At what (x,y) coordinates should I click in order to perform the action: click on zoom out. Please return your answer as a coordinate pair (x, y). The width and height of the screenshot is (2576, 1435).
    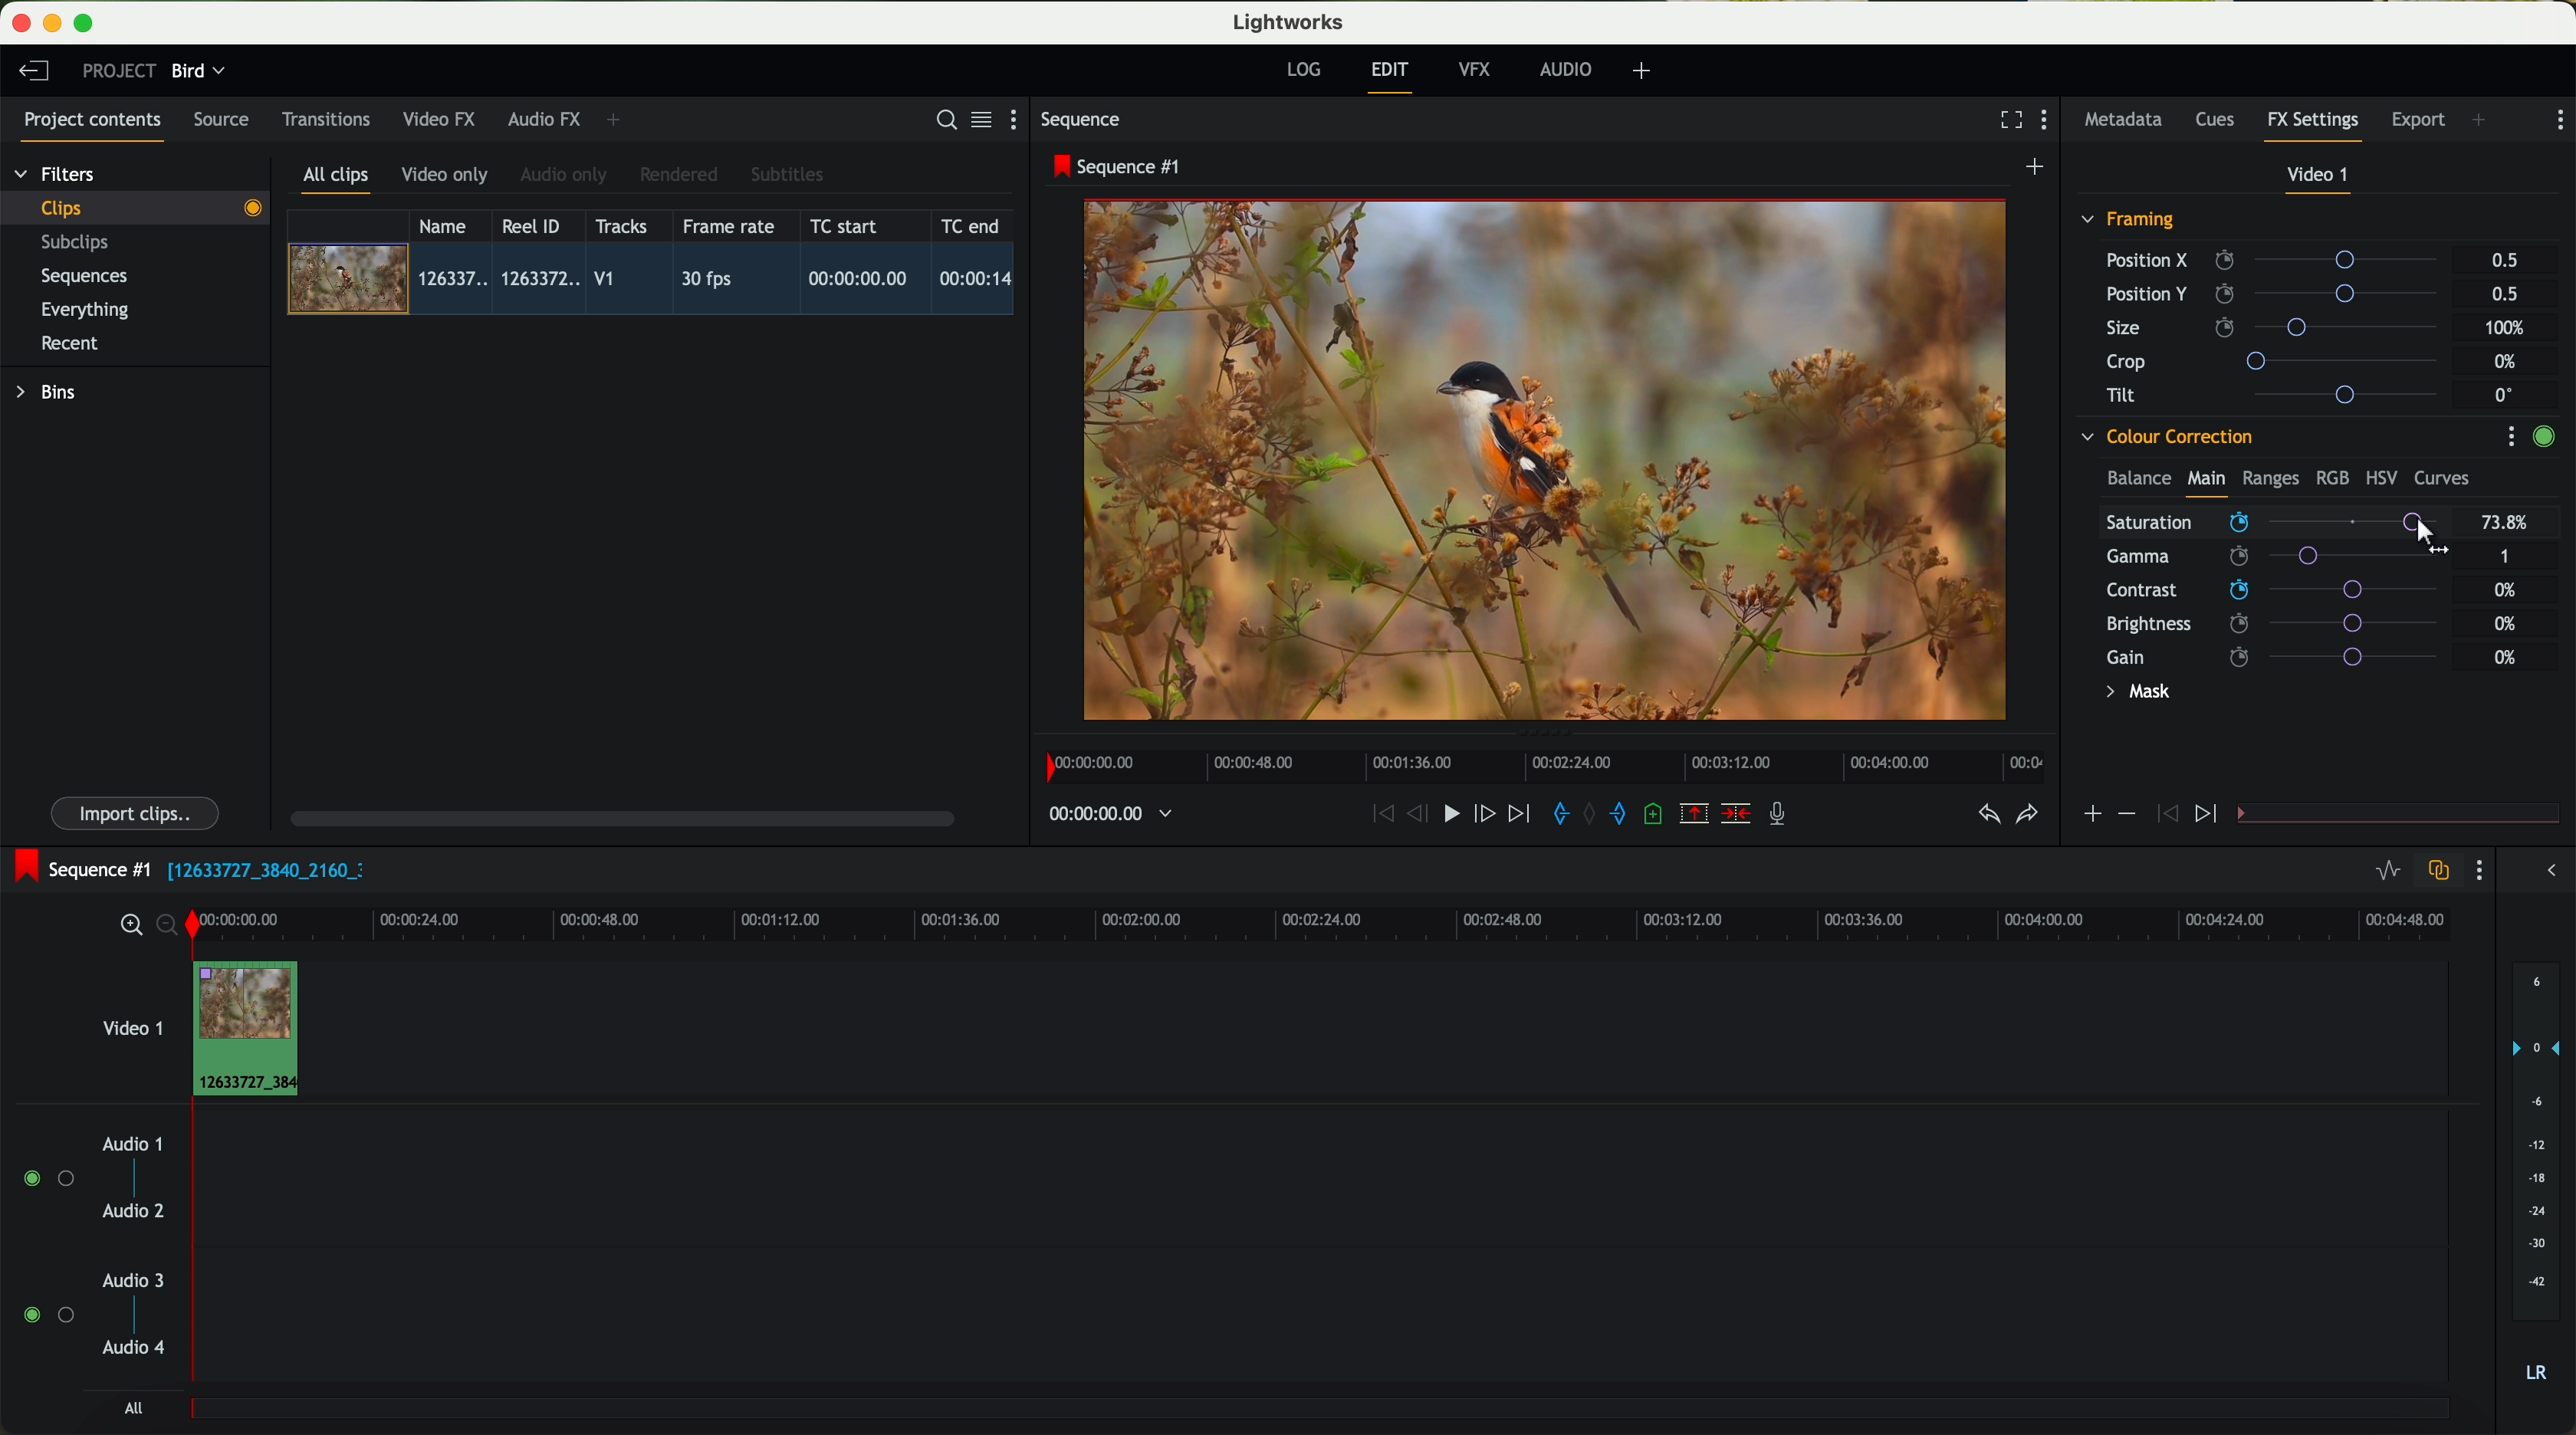
    Looking at the image, I should click on (169, 928).